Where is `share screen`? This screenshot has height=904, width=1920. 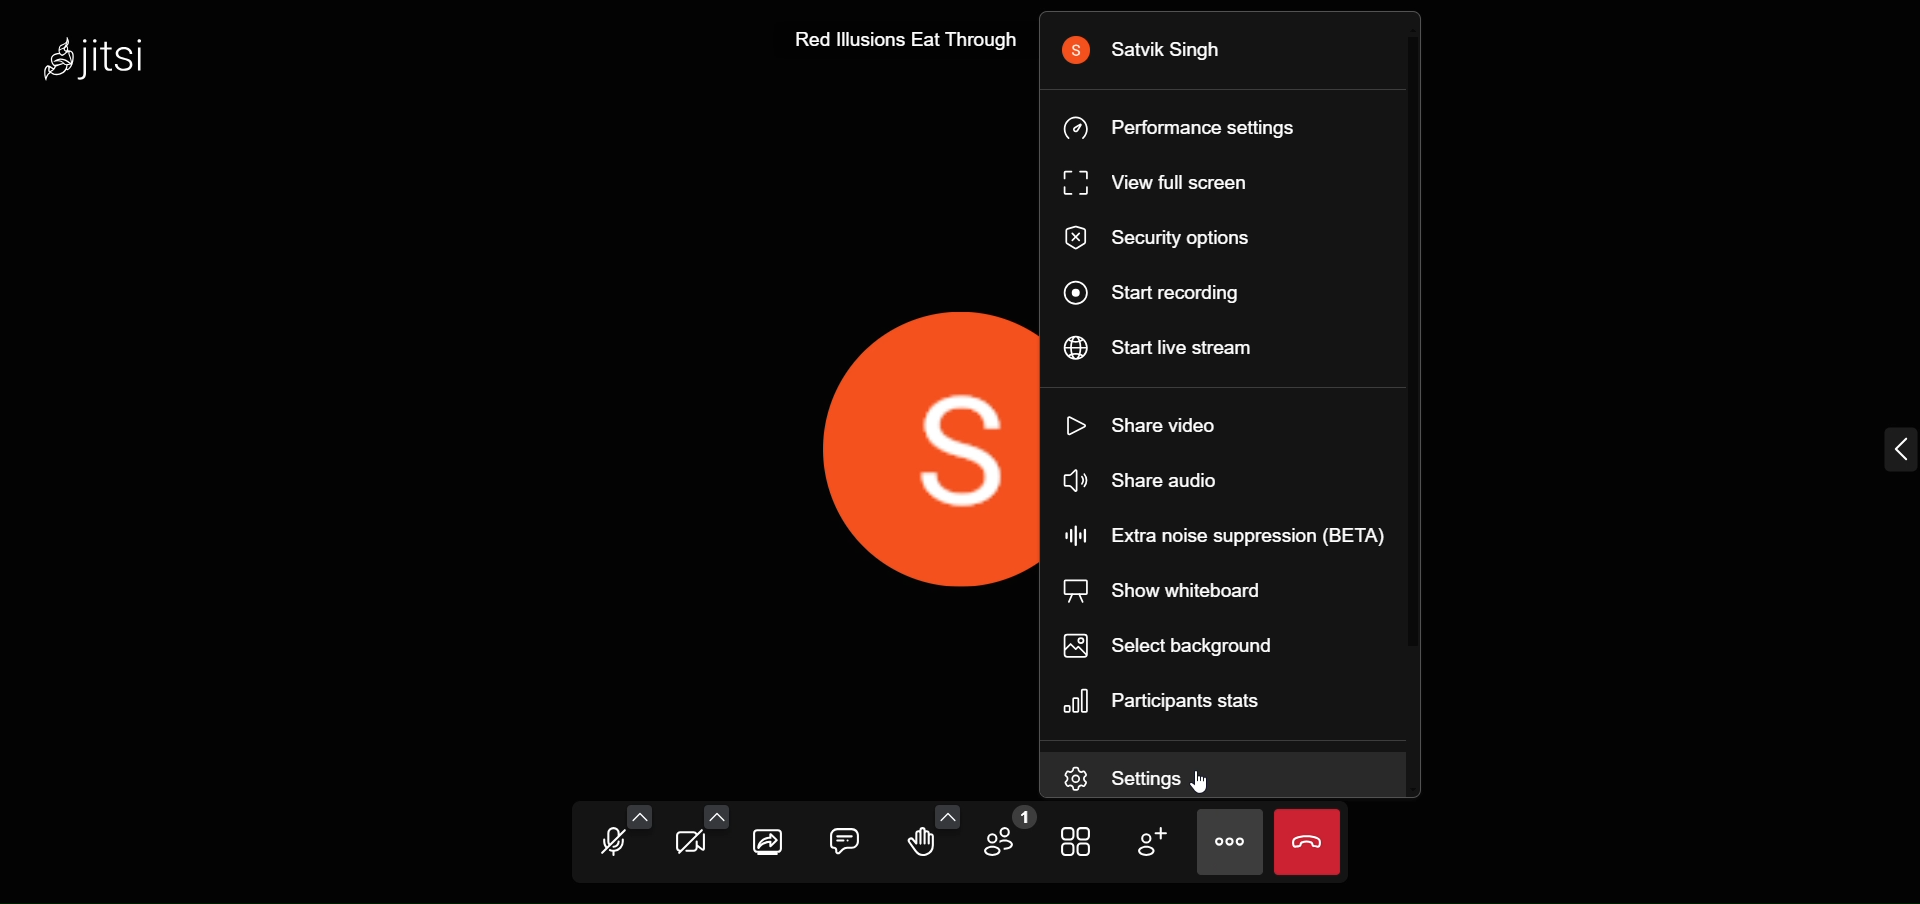 share screen is located at coordinates (768, 842).